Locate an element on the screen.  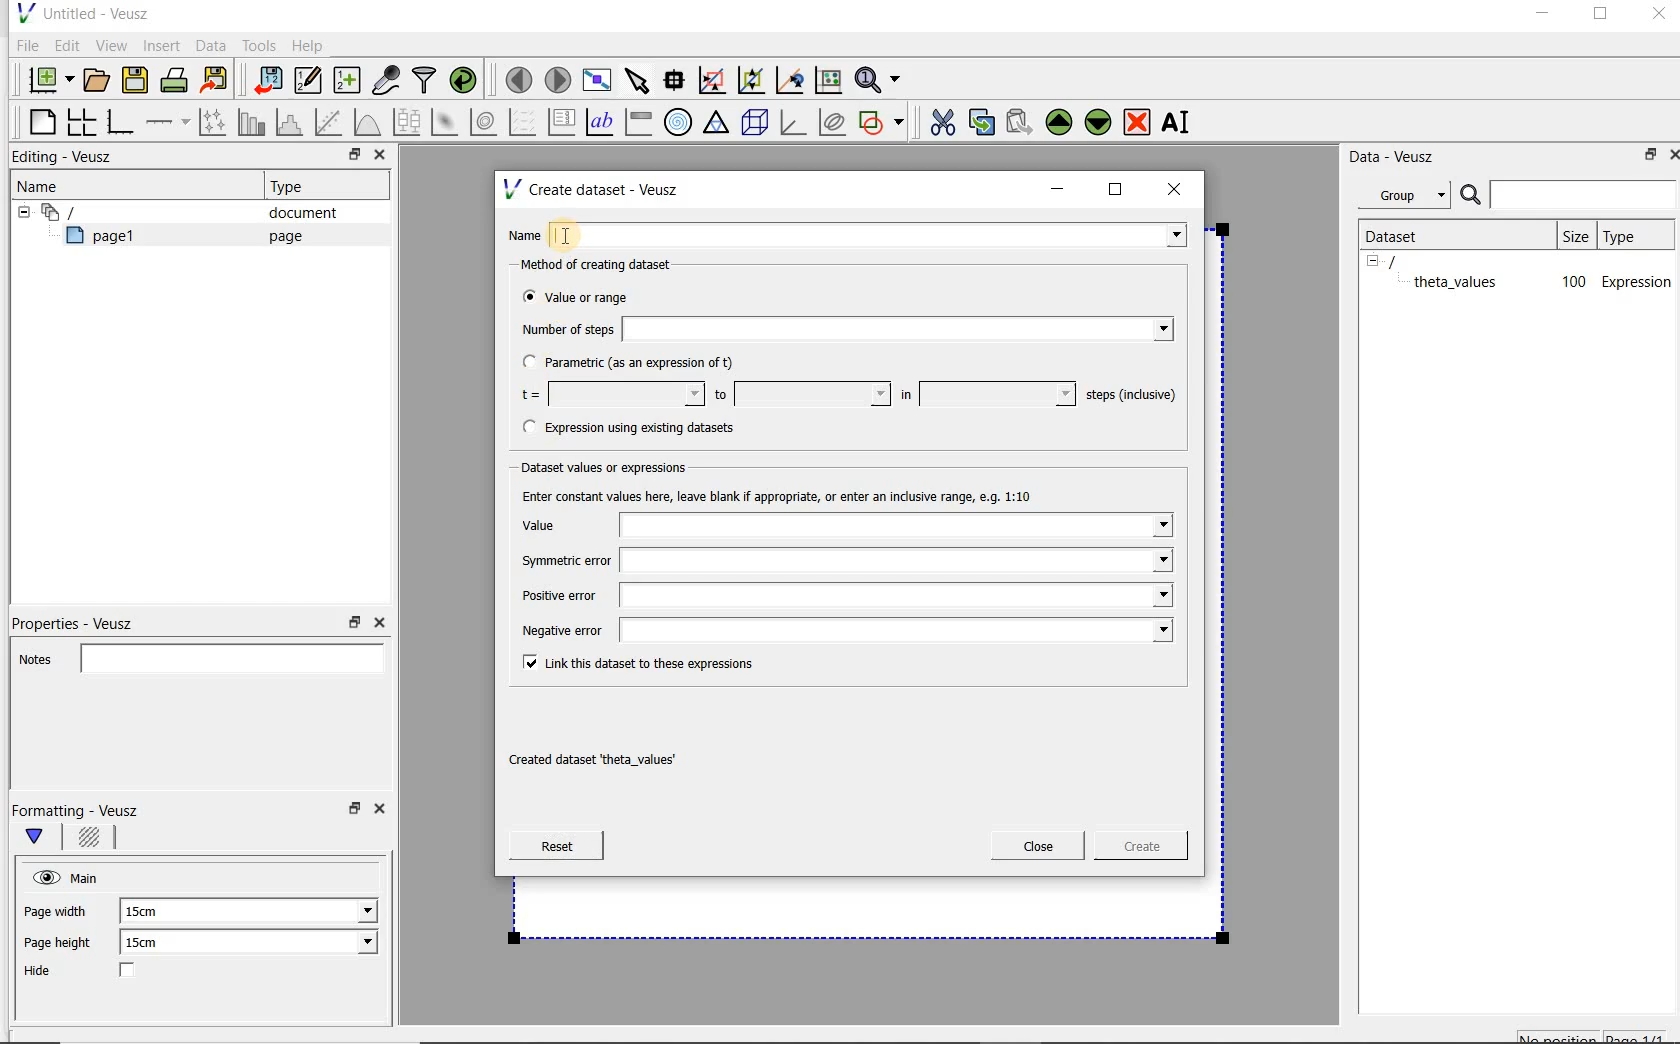
Link this dataset to these expressions is located at coordinates (632, 661).